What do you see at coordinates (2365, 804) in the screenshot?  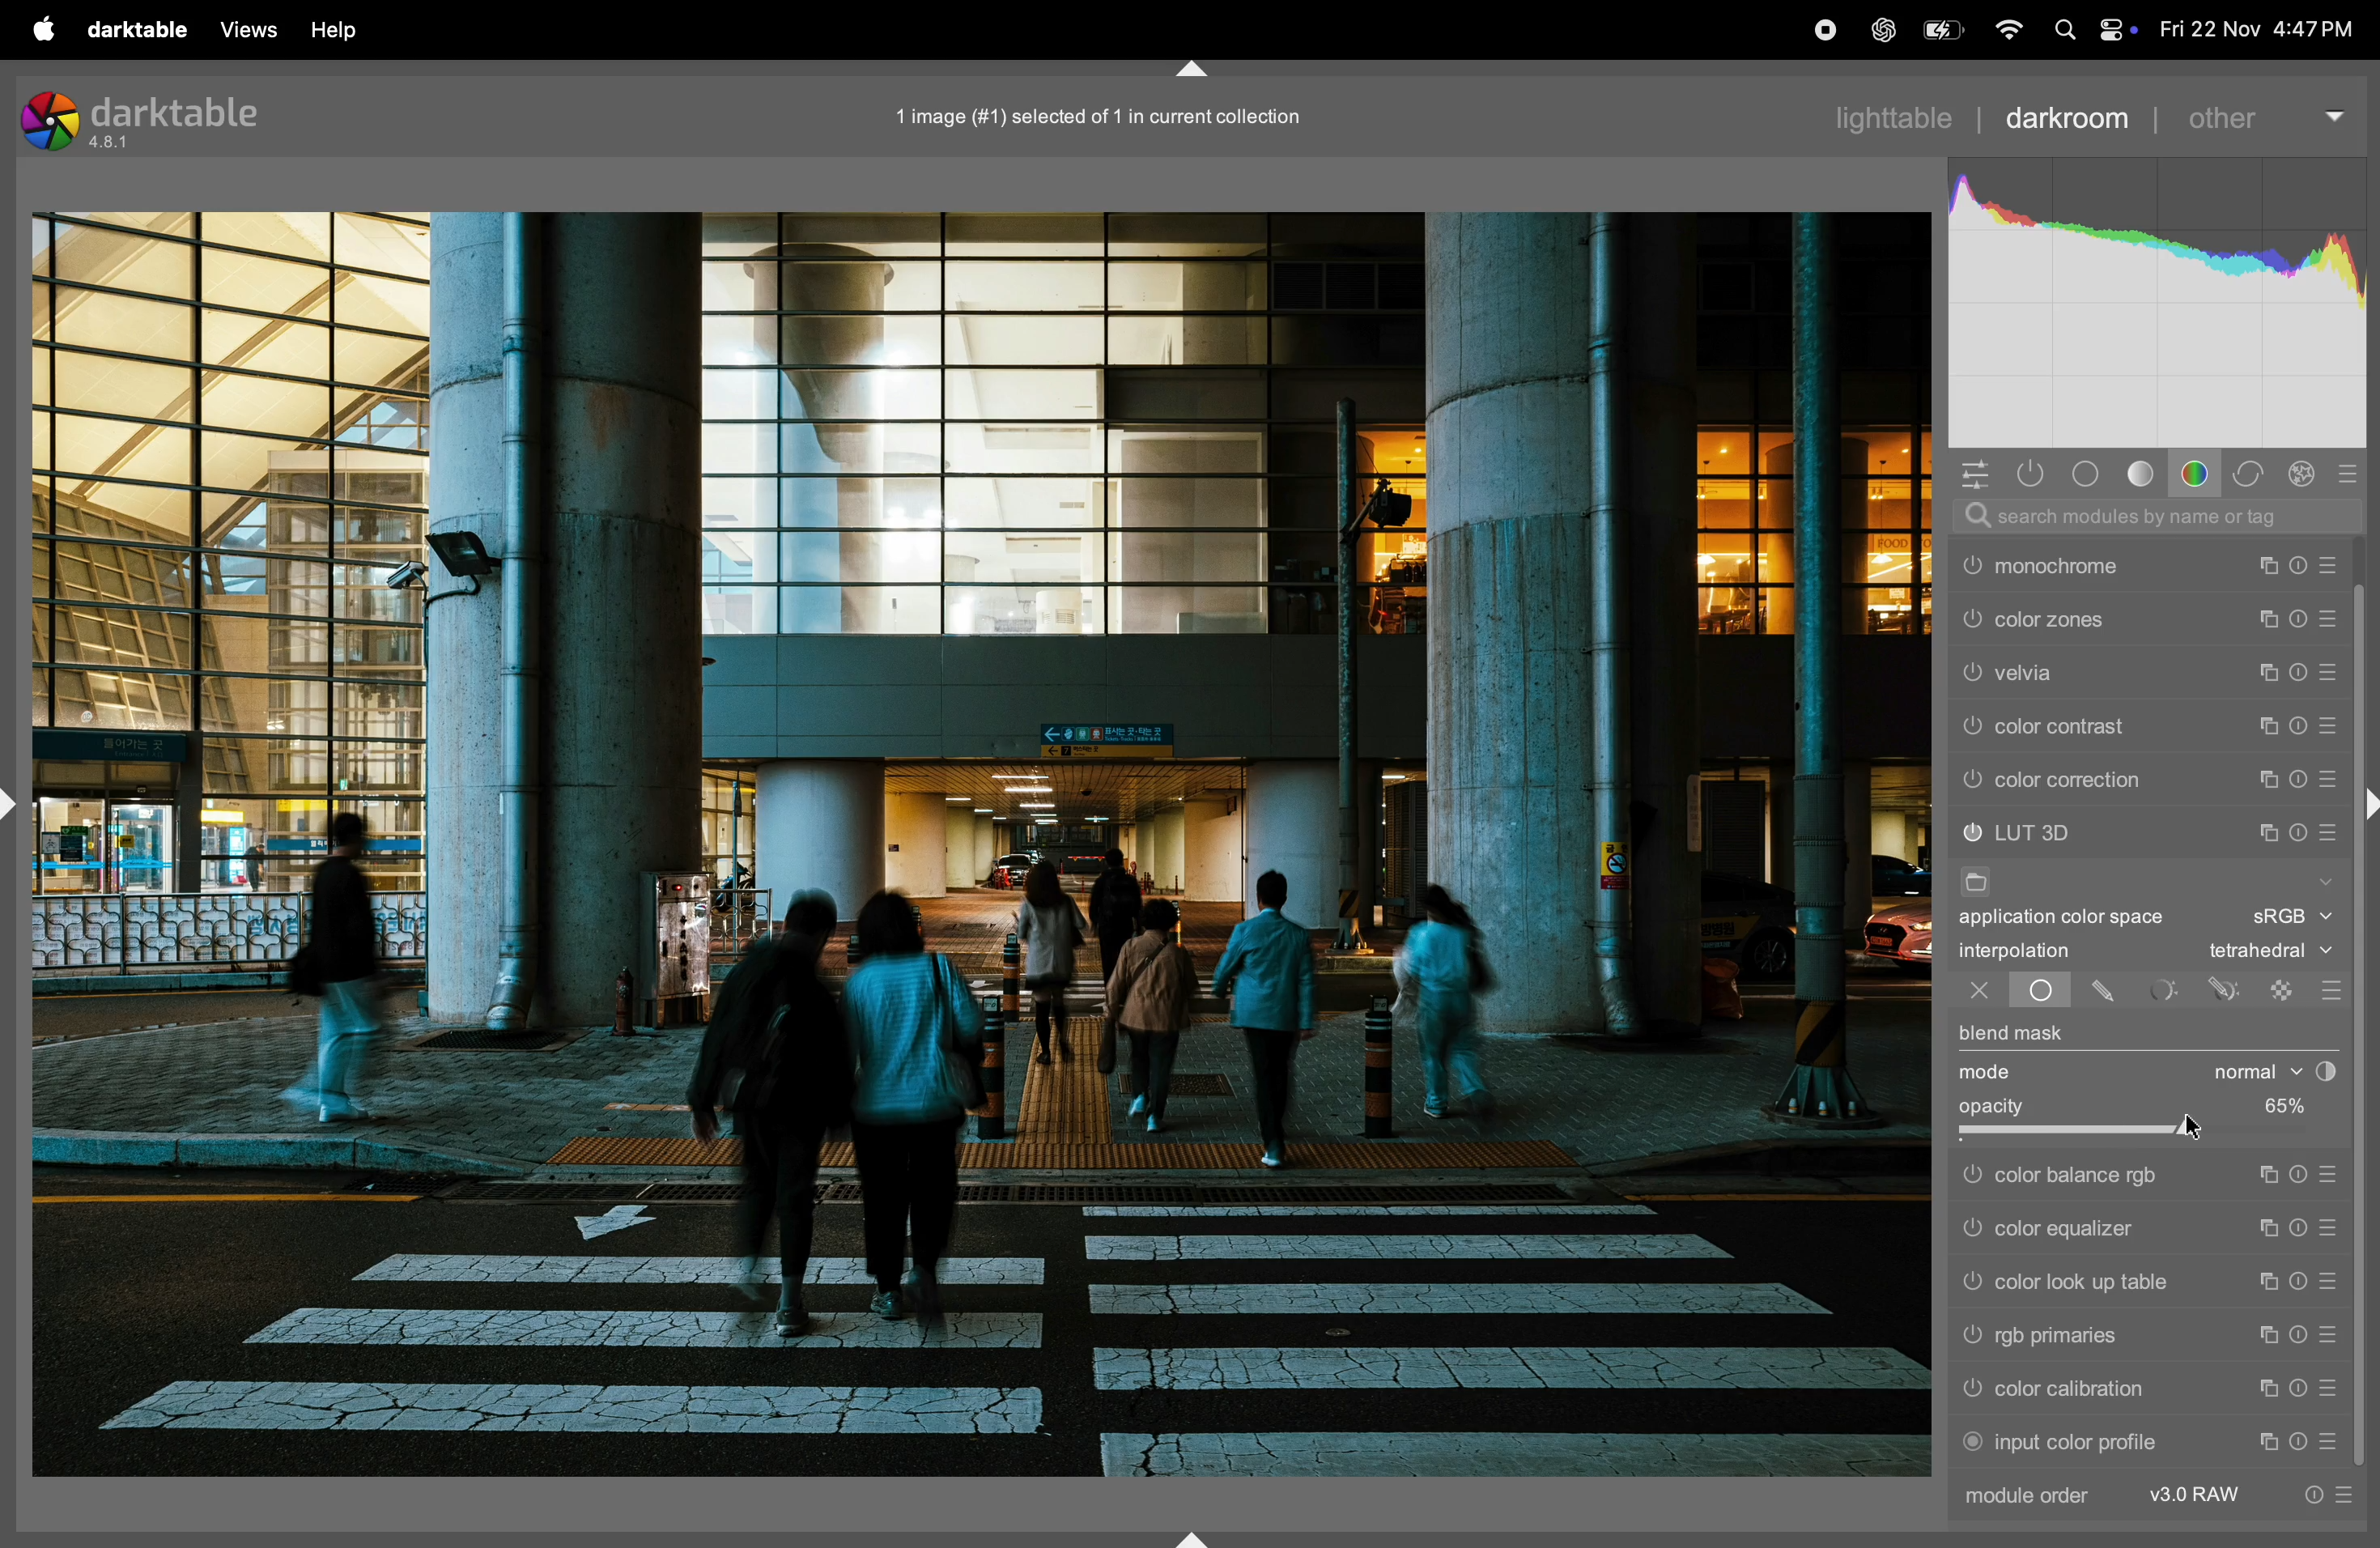 I see `shift+ctrl+r` at bounding box center [2365, 804].